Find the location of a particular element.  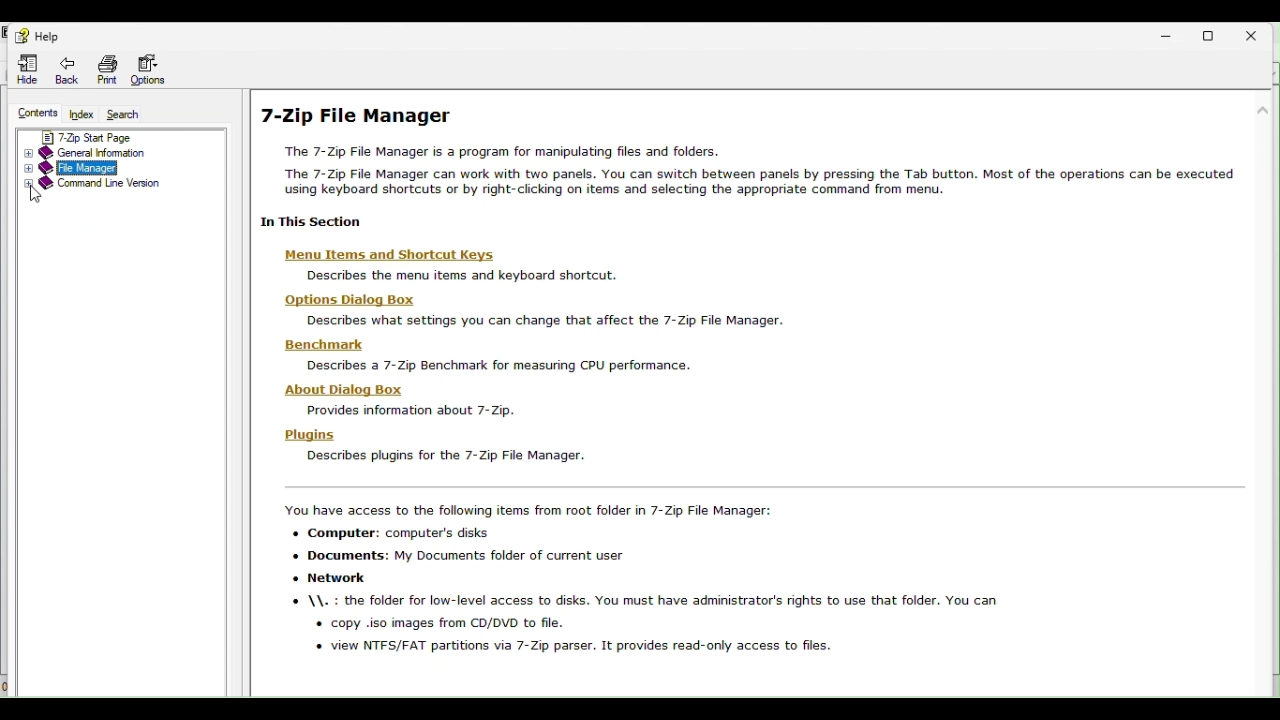

search is located at coordinates (130, 114).